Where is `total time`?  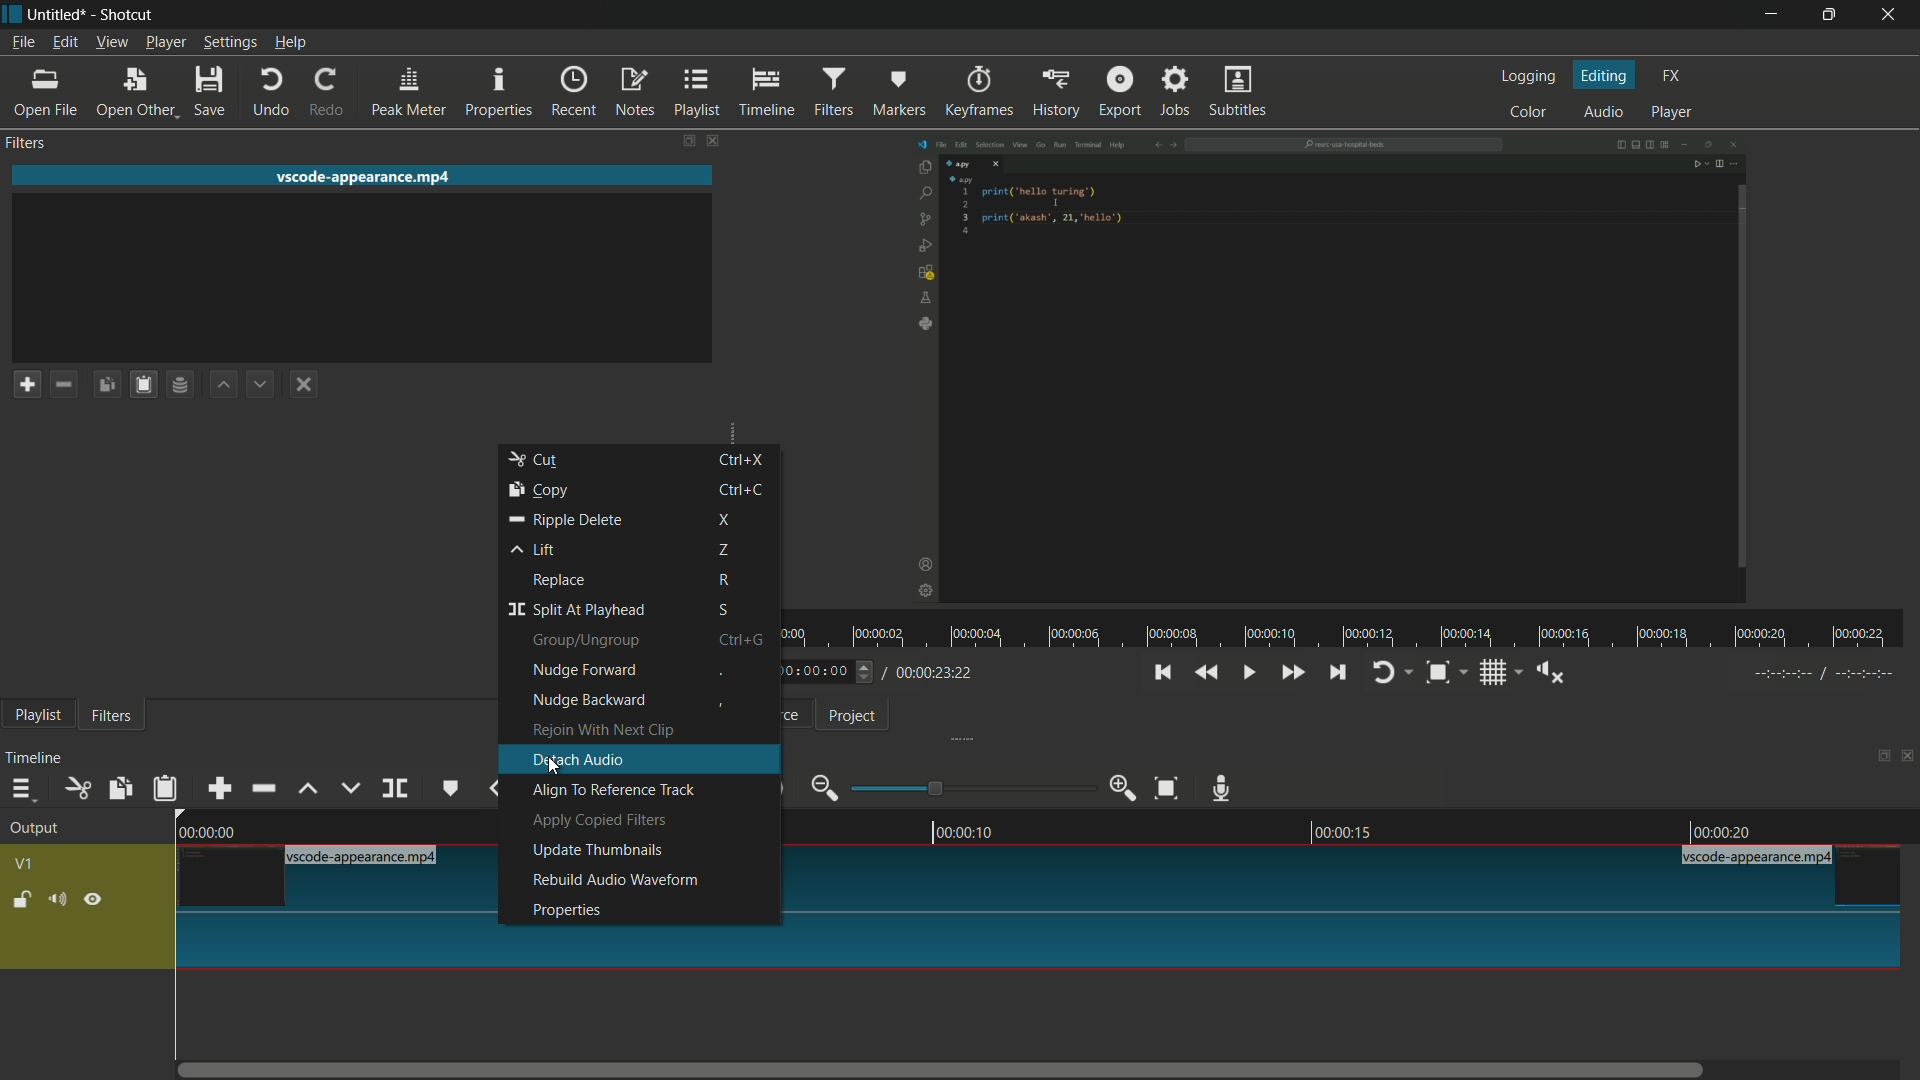
total time is located at coordinates (931, 672).